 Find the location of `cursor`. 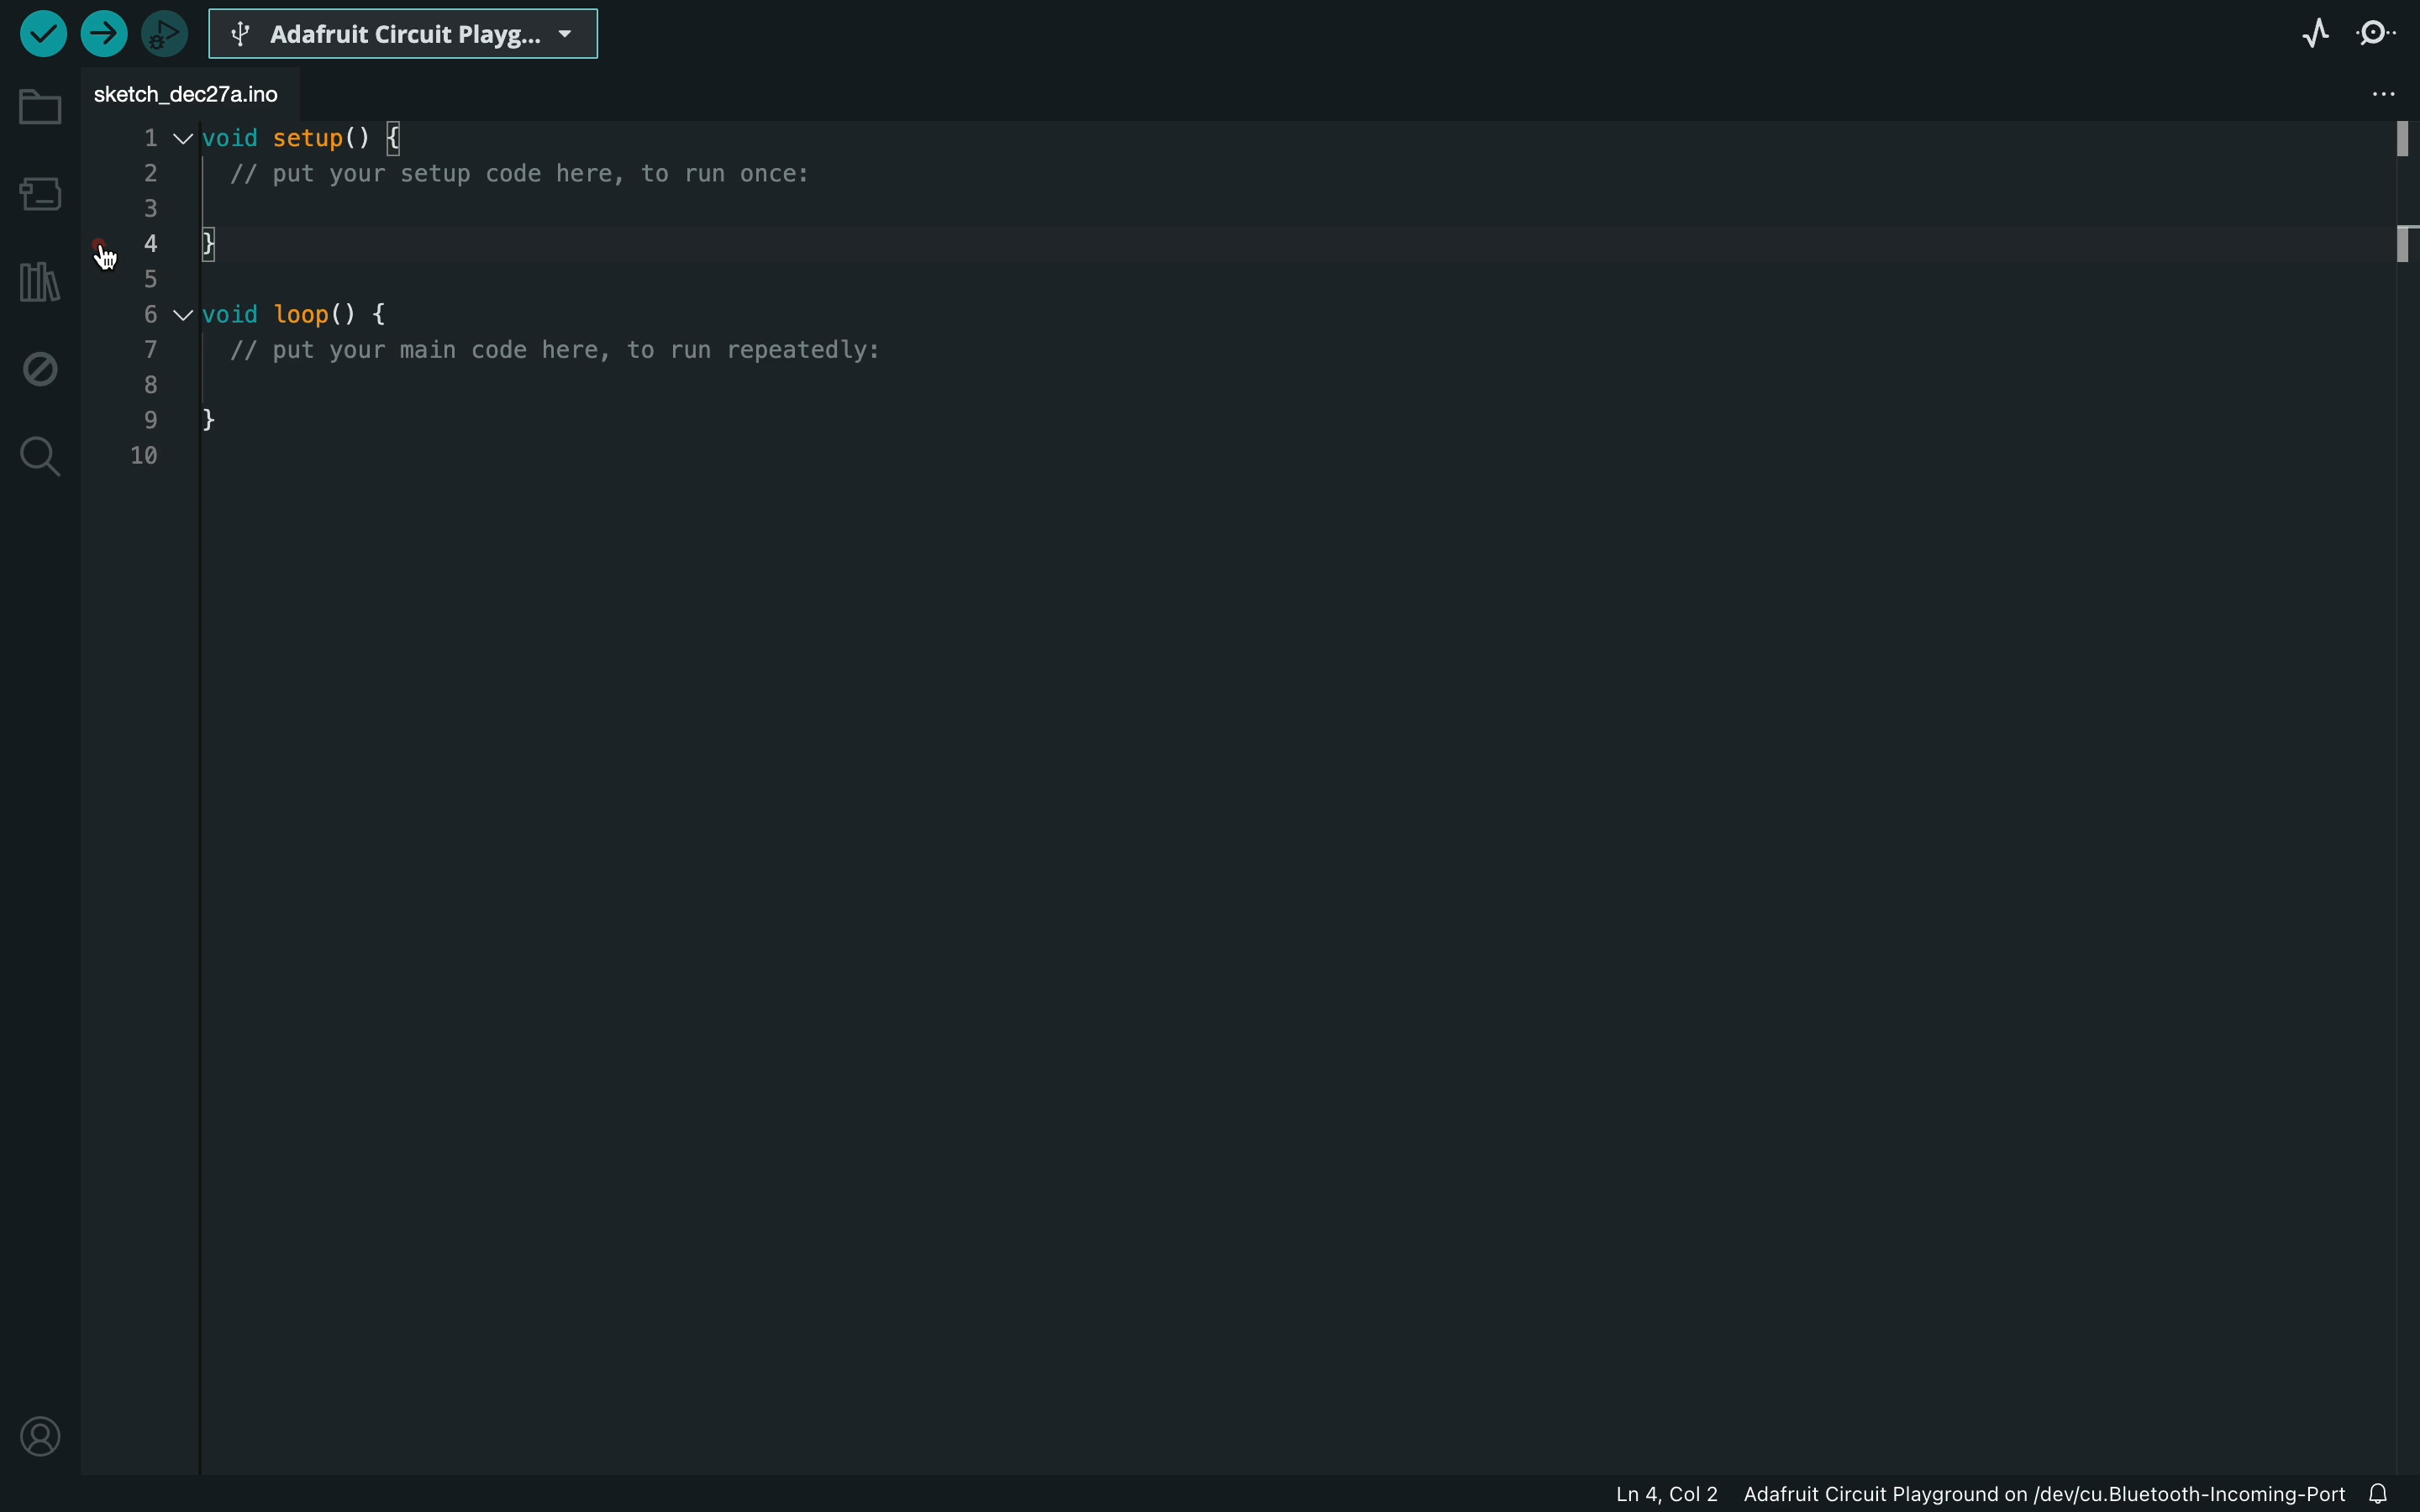

cursor is located at coordinates (111, 254).